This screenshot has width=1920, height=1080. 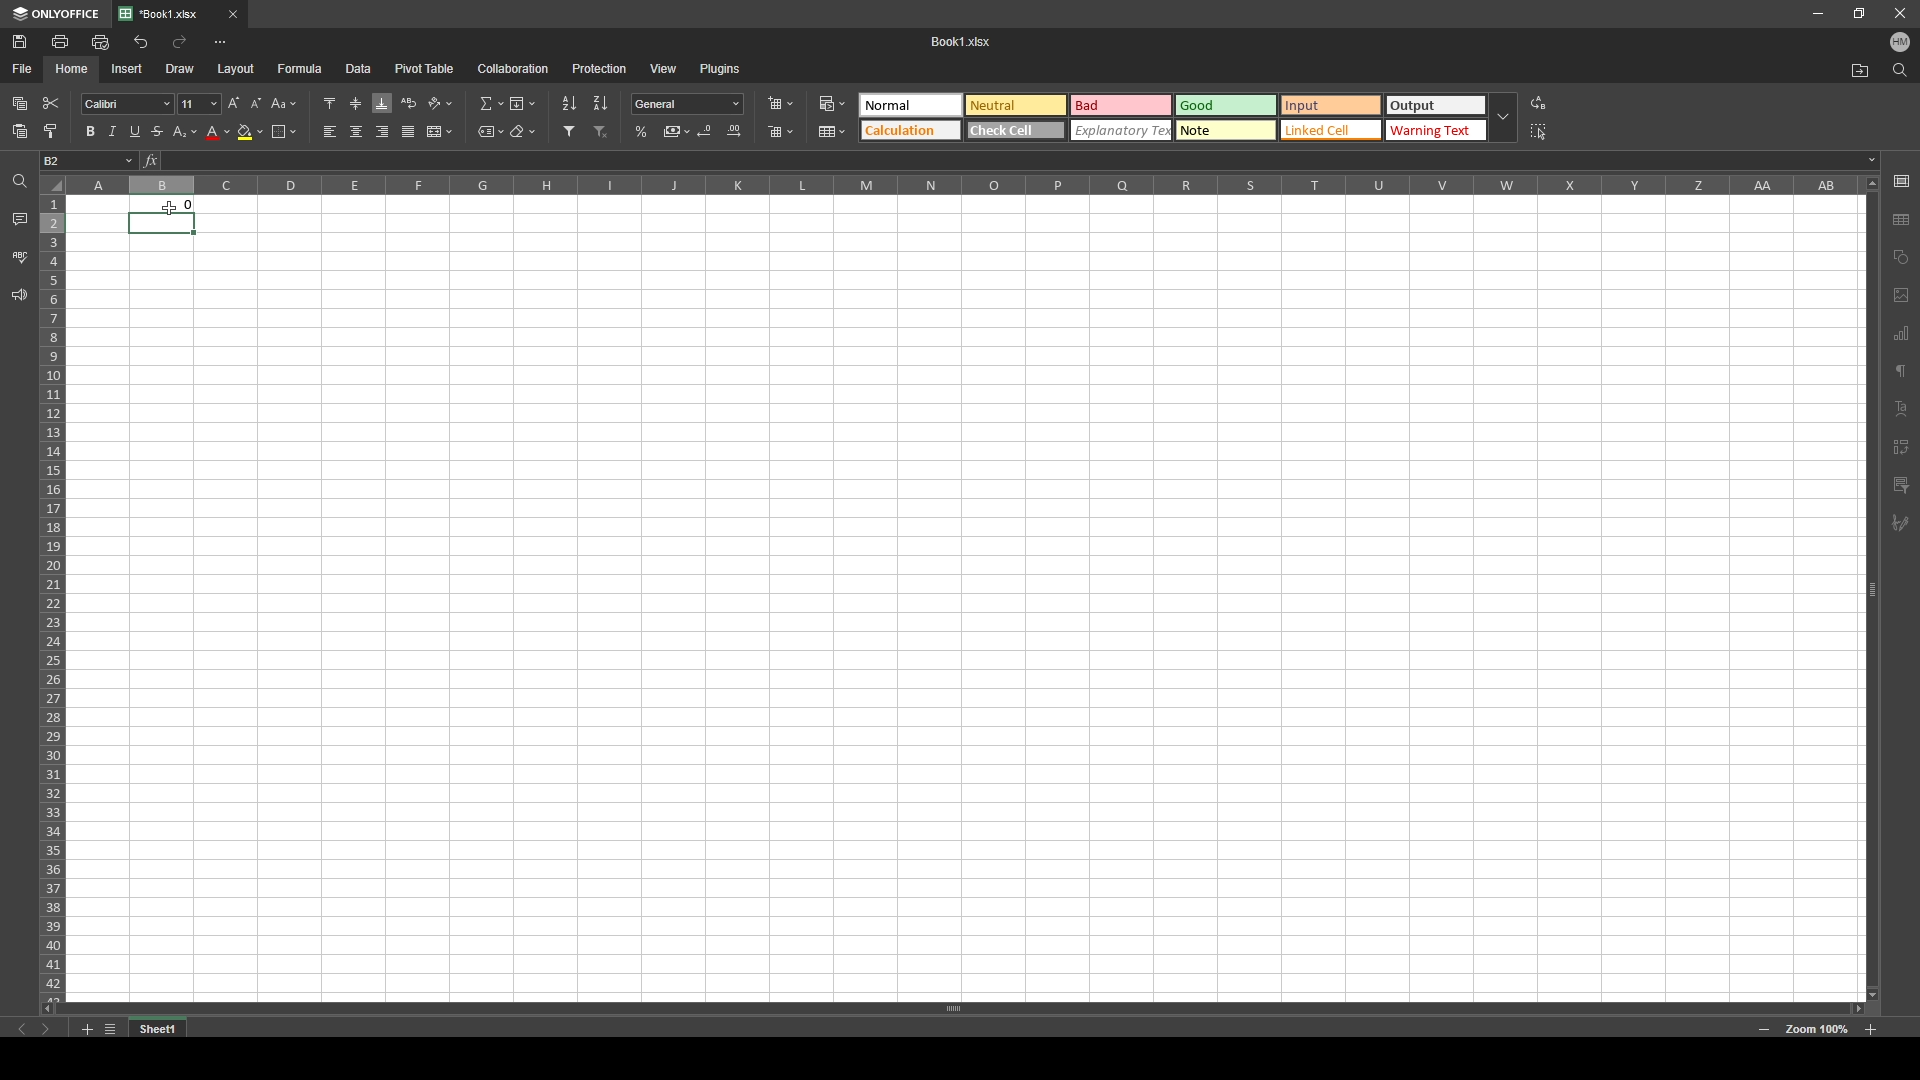 What do you see at coordinates (1902, 295) in the screenshot?
I see `photos` at bounding box center [1902, 295].